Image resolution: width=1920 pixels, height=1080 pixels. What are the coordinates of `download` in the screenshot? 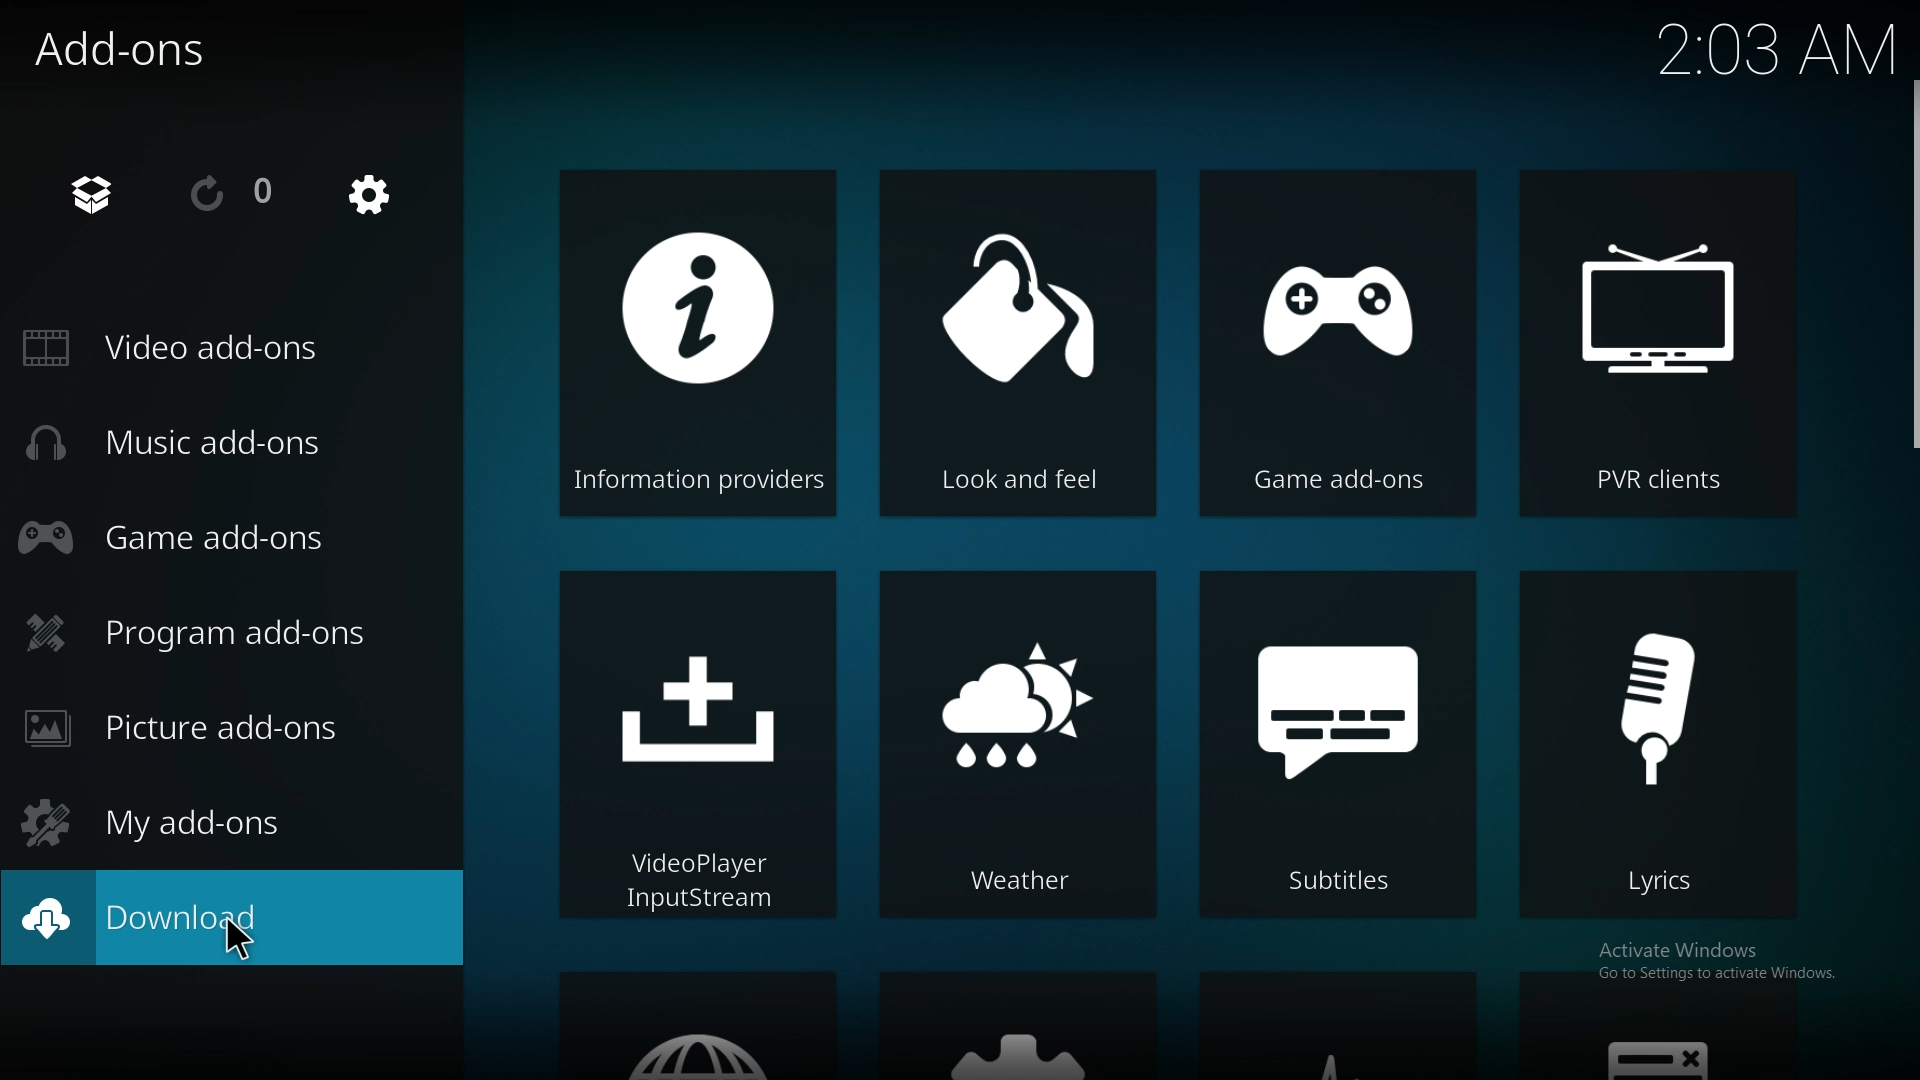 It's located at (114, 919).